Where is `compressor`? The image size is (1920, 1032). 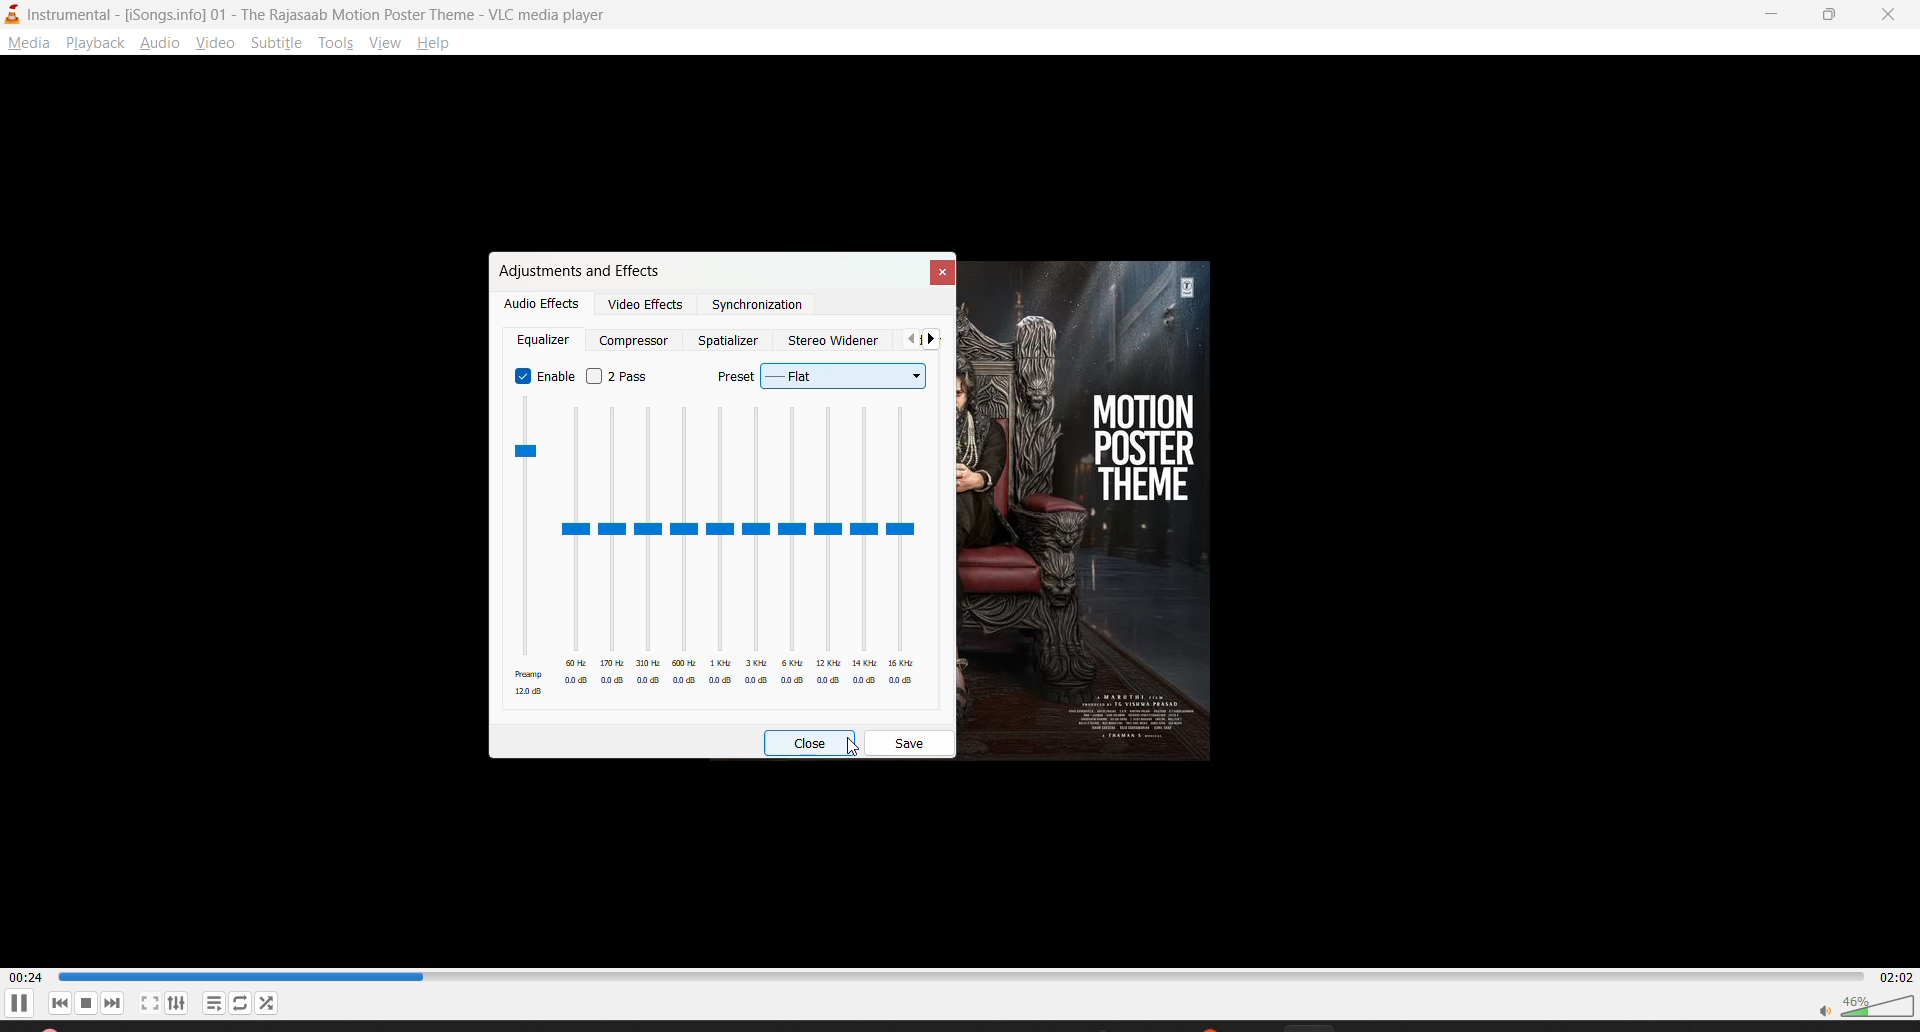
compressor is located at coordinates (633, 340).